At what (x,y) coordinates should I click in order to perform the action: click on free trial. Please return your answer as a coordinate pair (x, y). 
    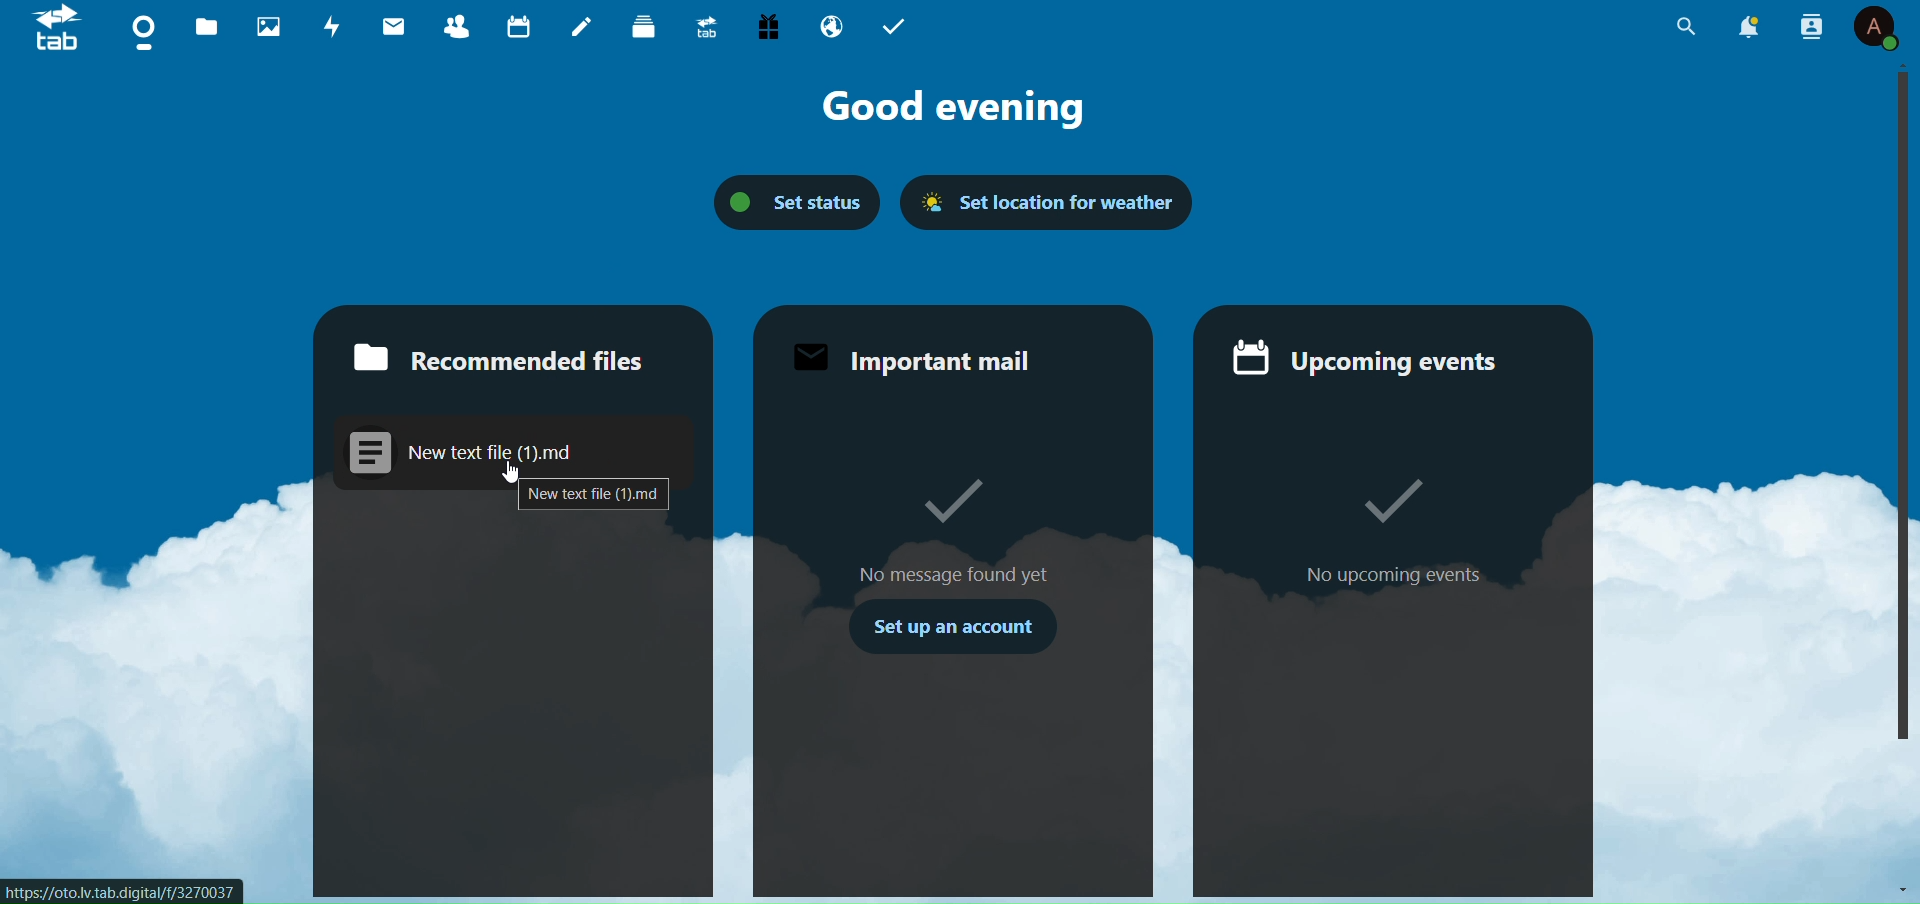
    Looking at the image, I should click on (768, 26).